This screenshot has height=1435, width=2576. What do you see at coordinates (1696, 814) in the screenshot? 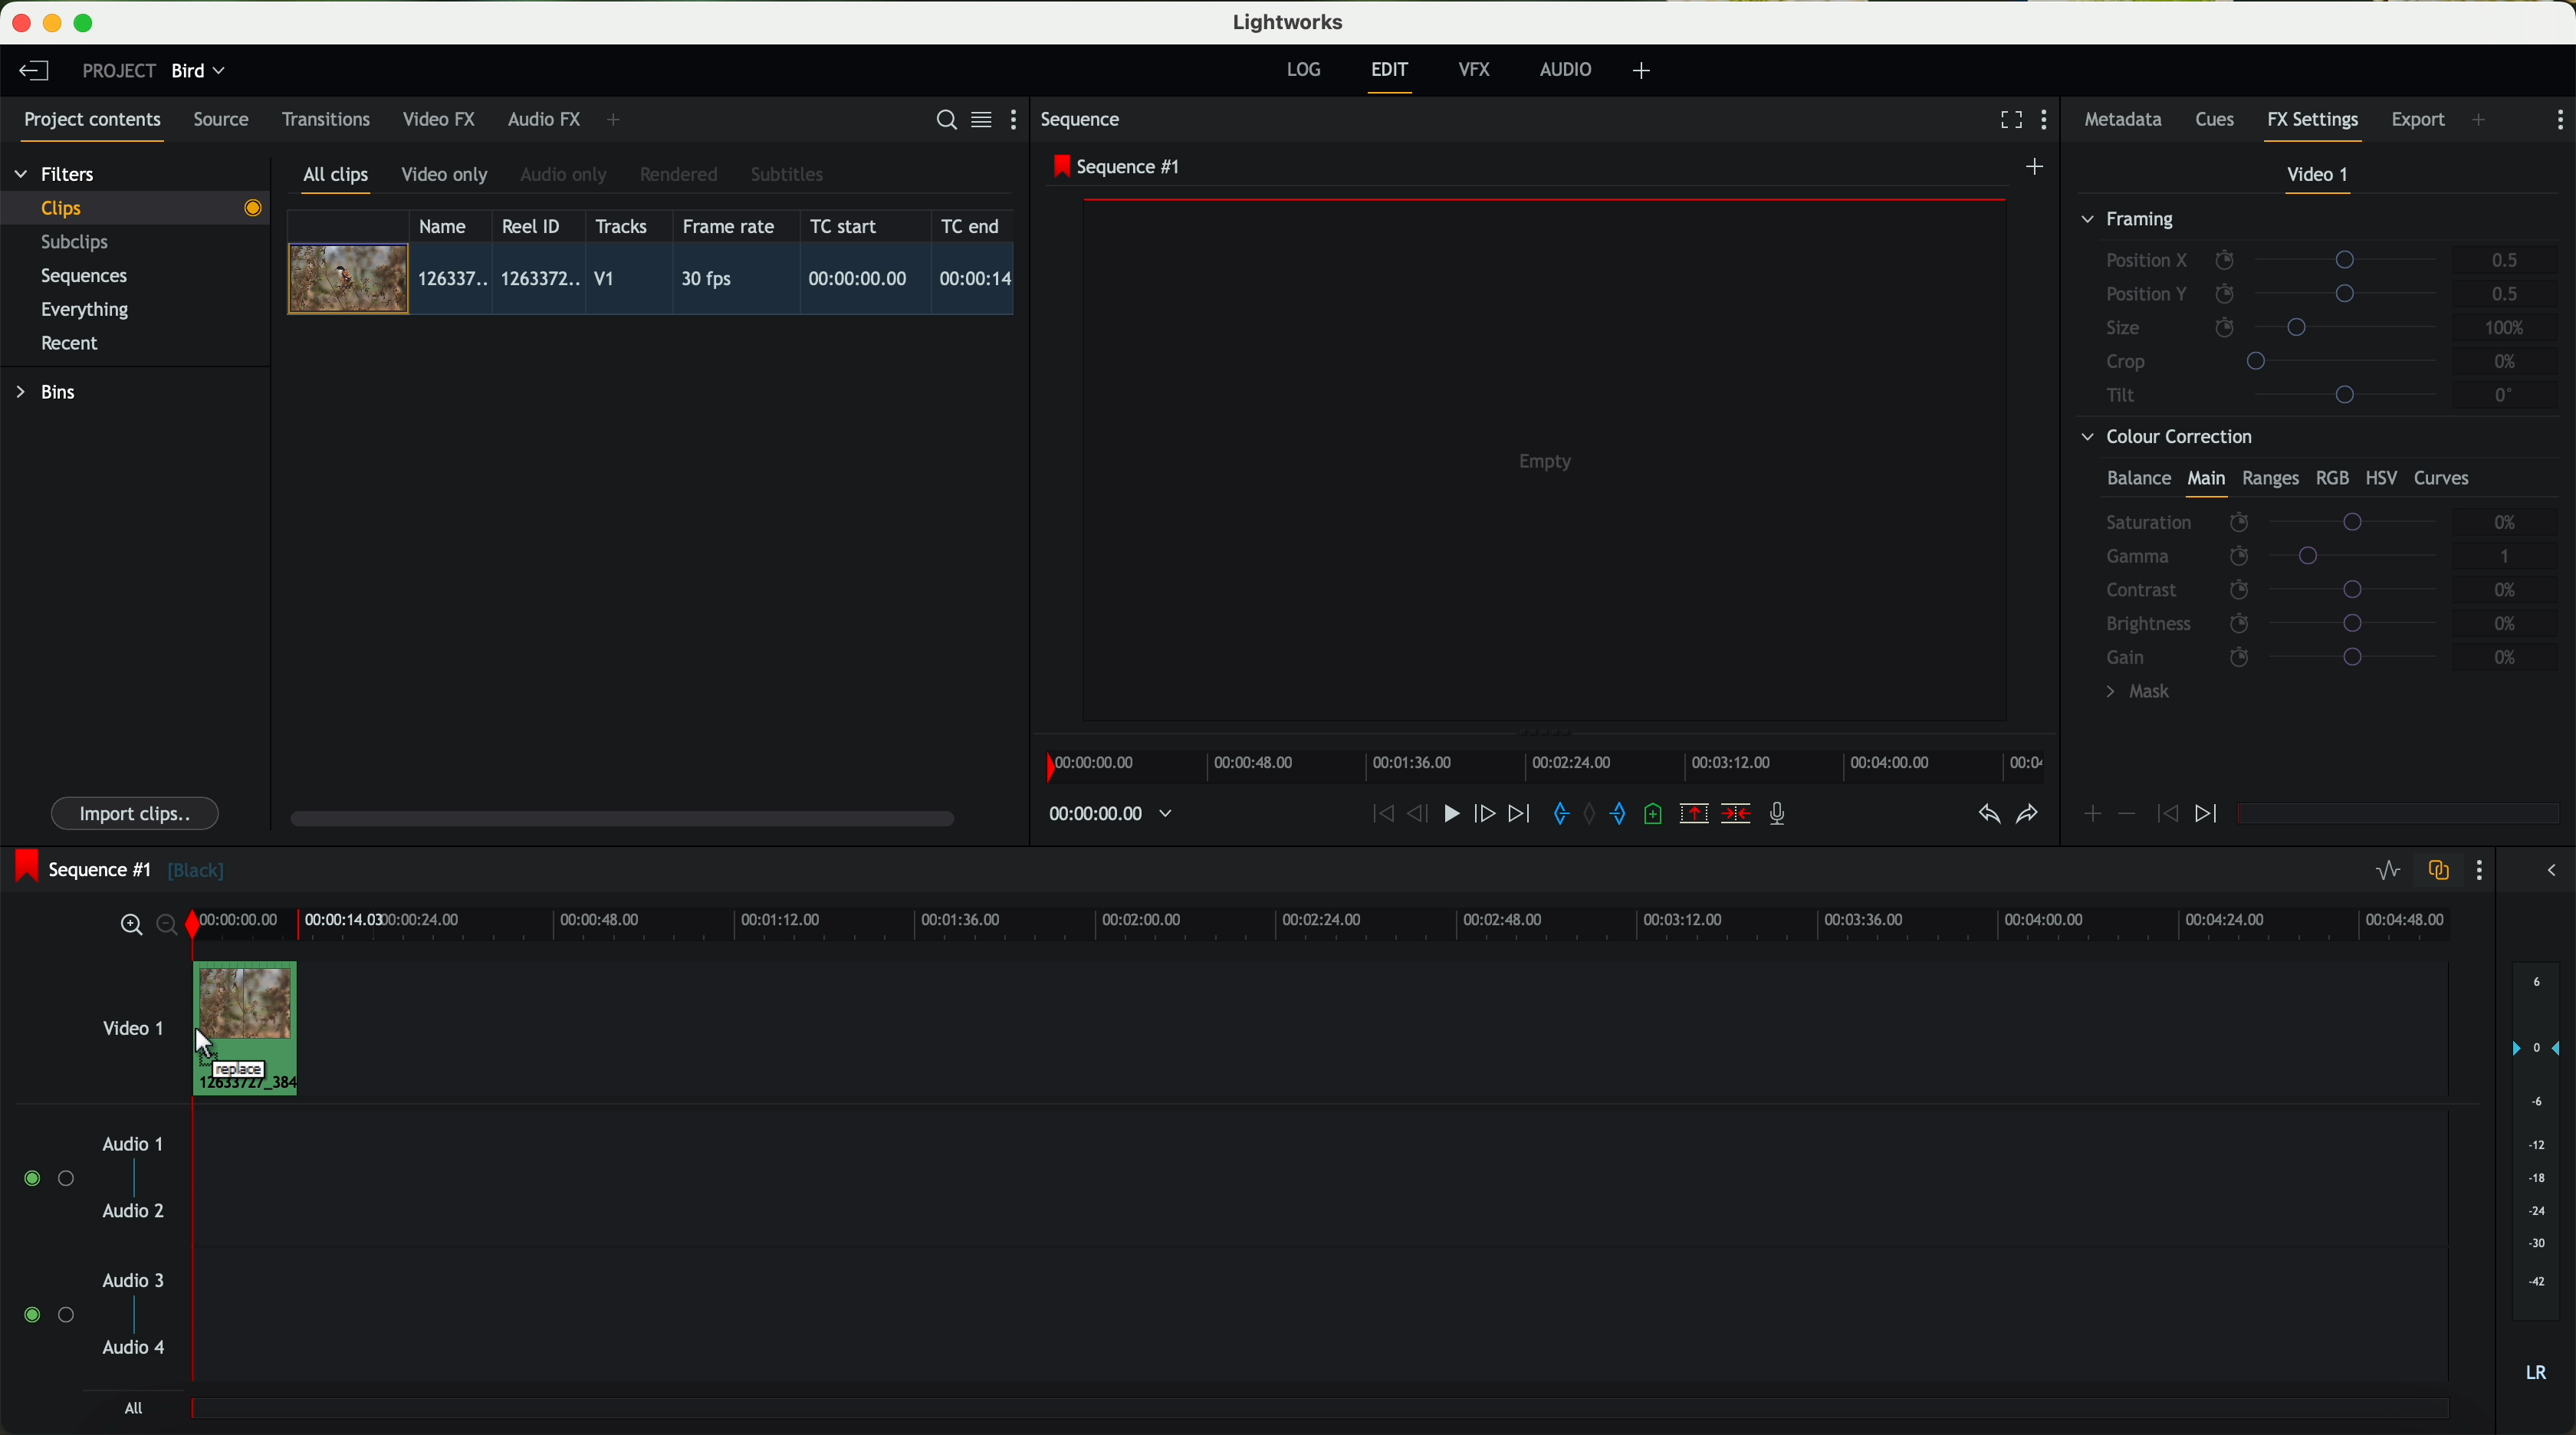
I see `remove the marked section` at bounding box center [1696, 814].